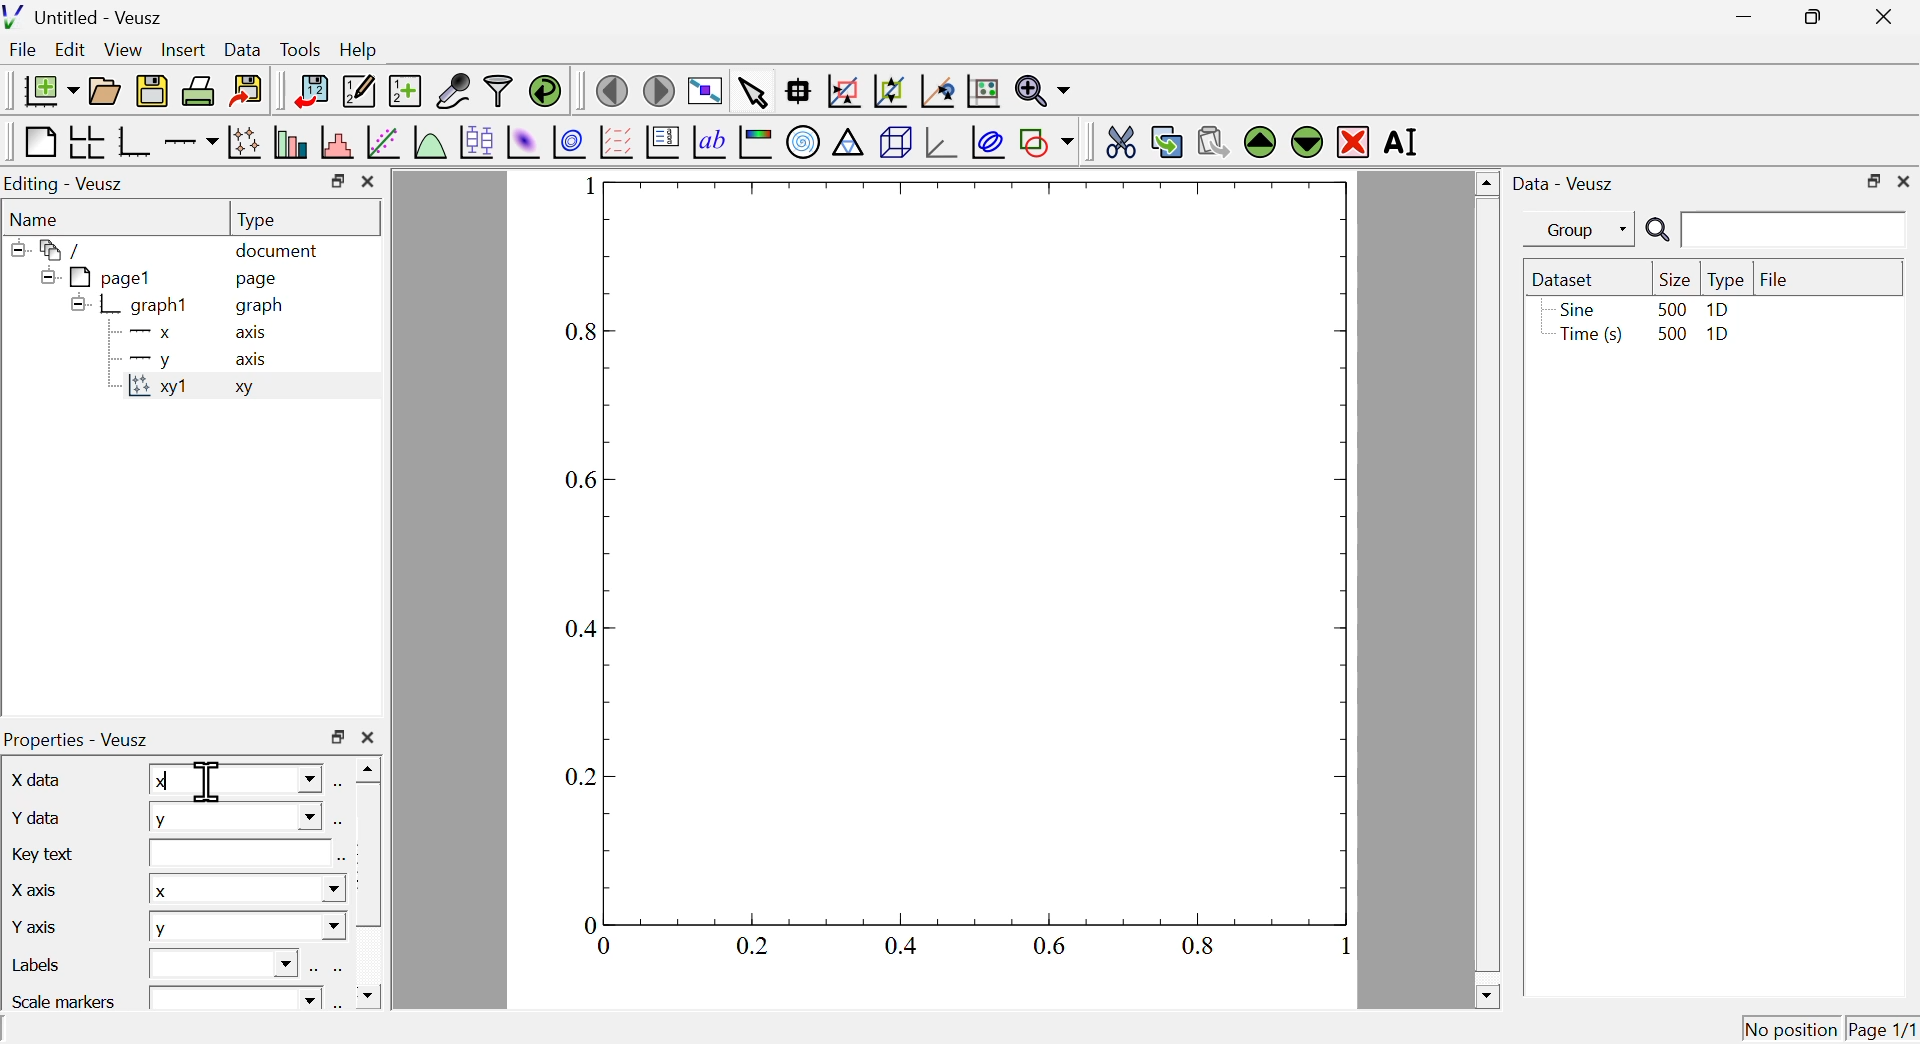 This screenshot has height=1044, width=1920. Describe the element at coordinates (47, 852) in the screenshot. I see `key text` at that location.